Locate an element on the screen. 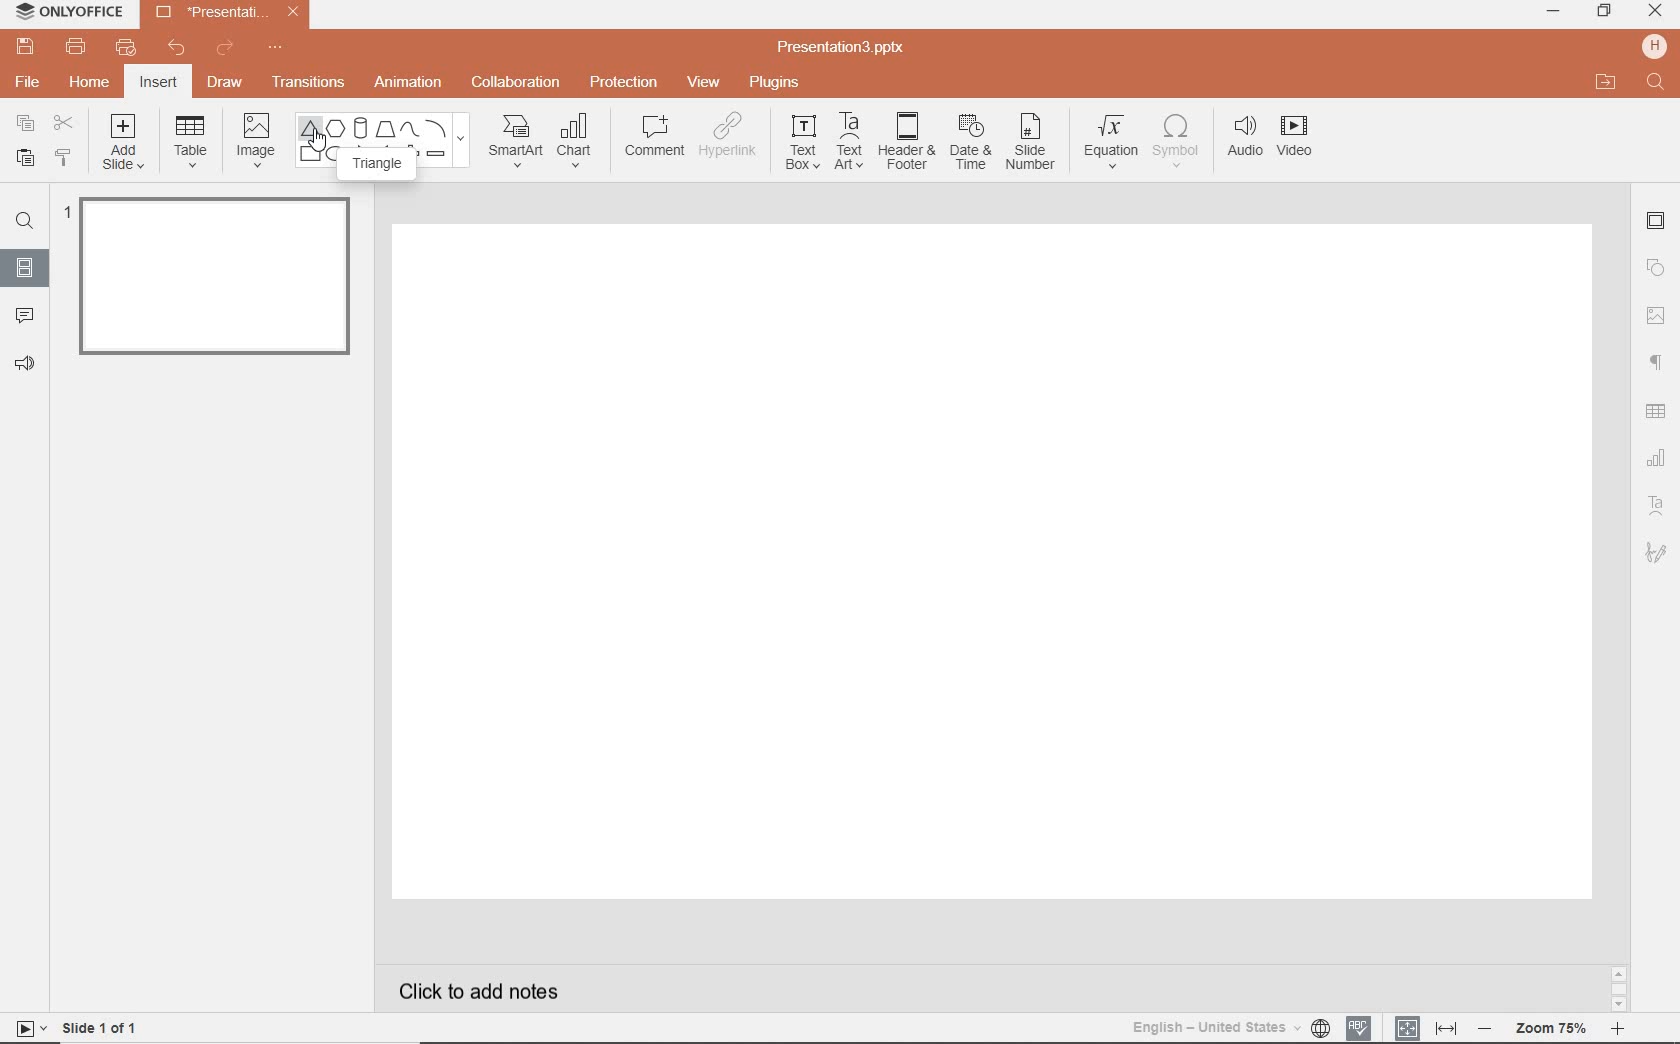  COMMENTS is located at coordinates (24, 314).